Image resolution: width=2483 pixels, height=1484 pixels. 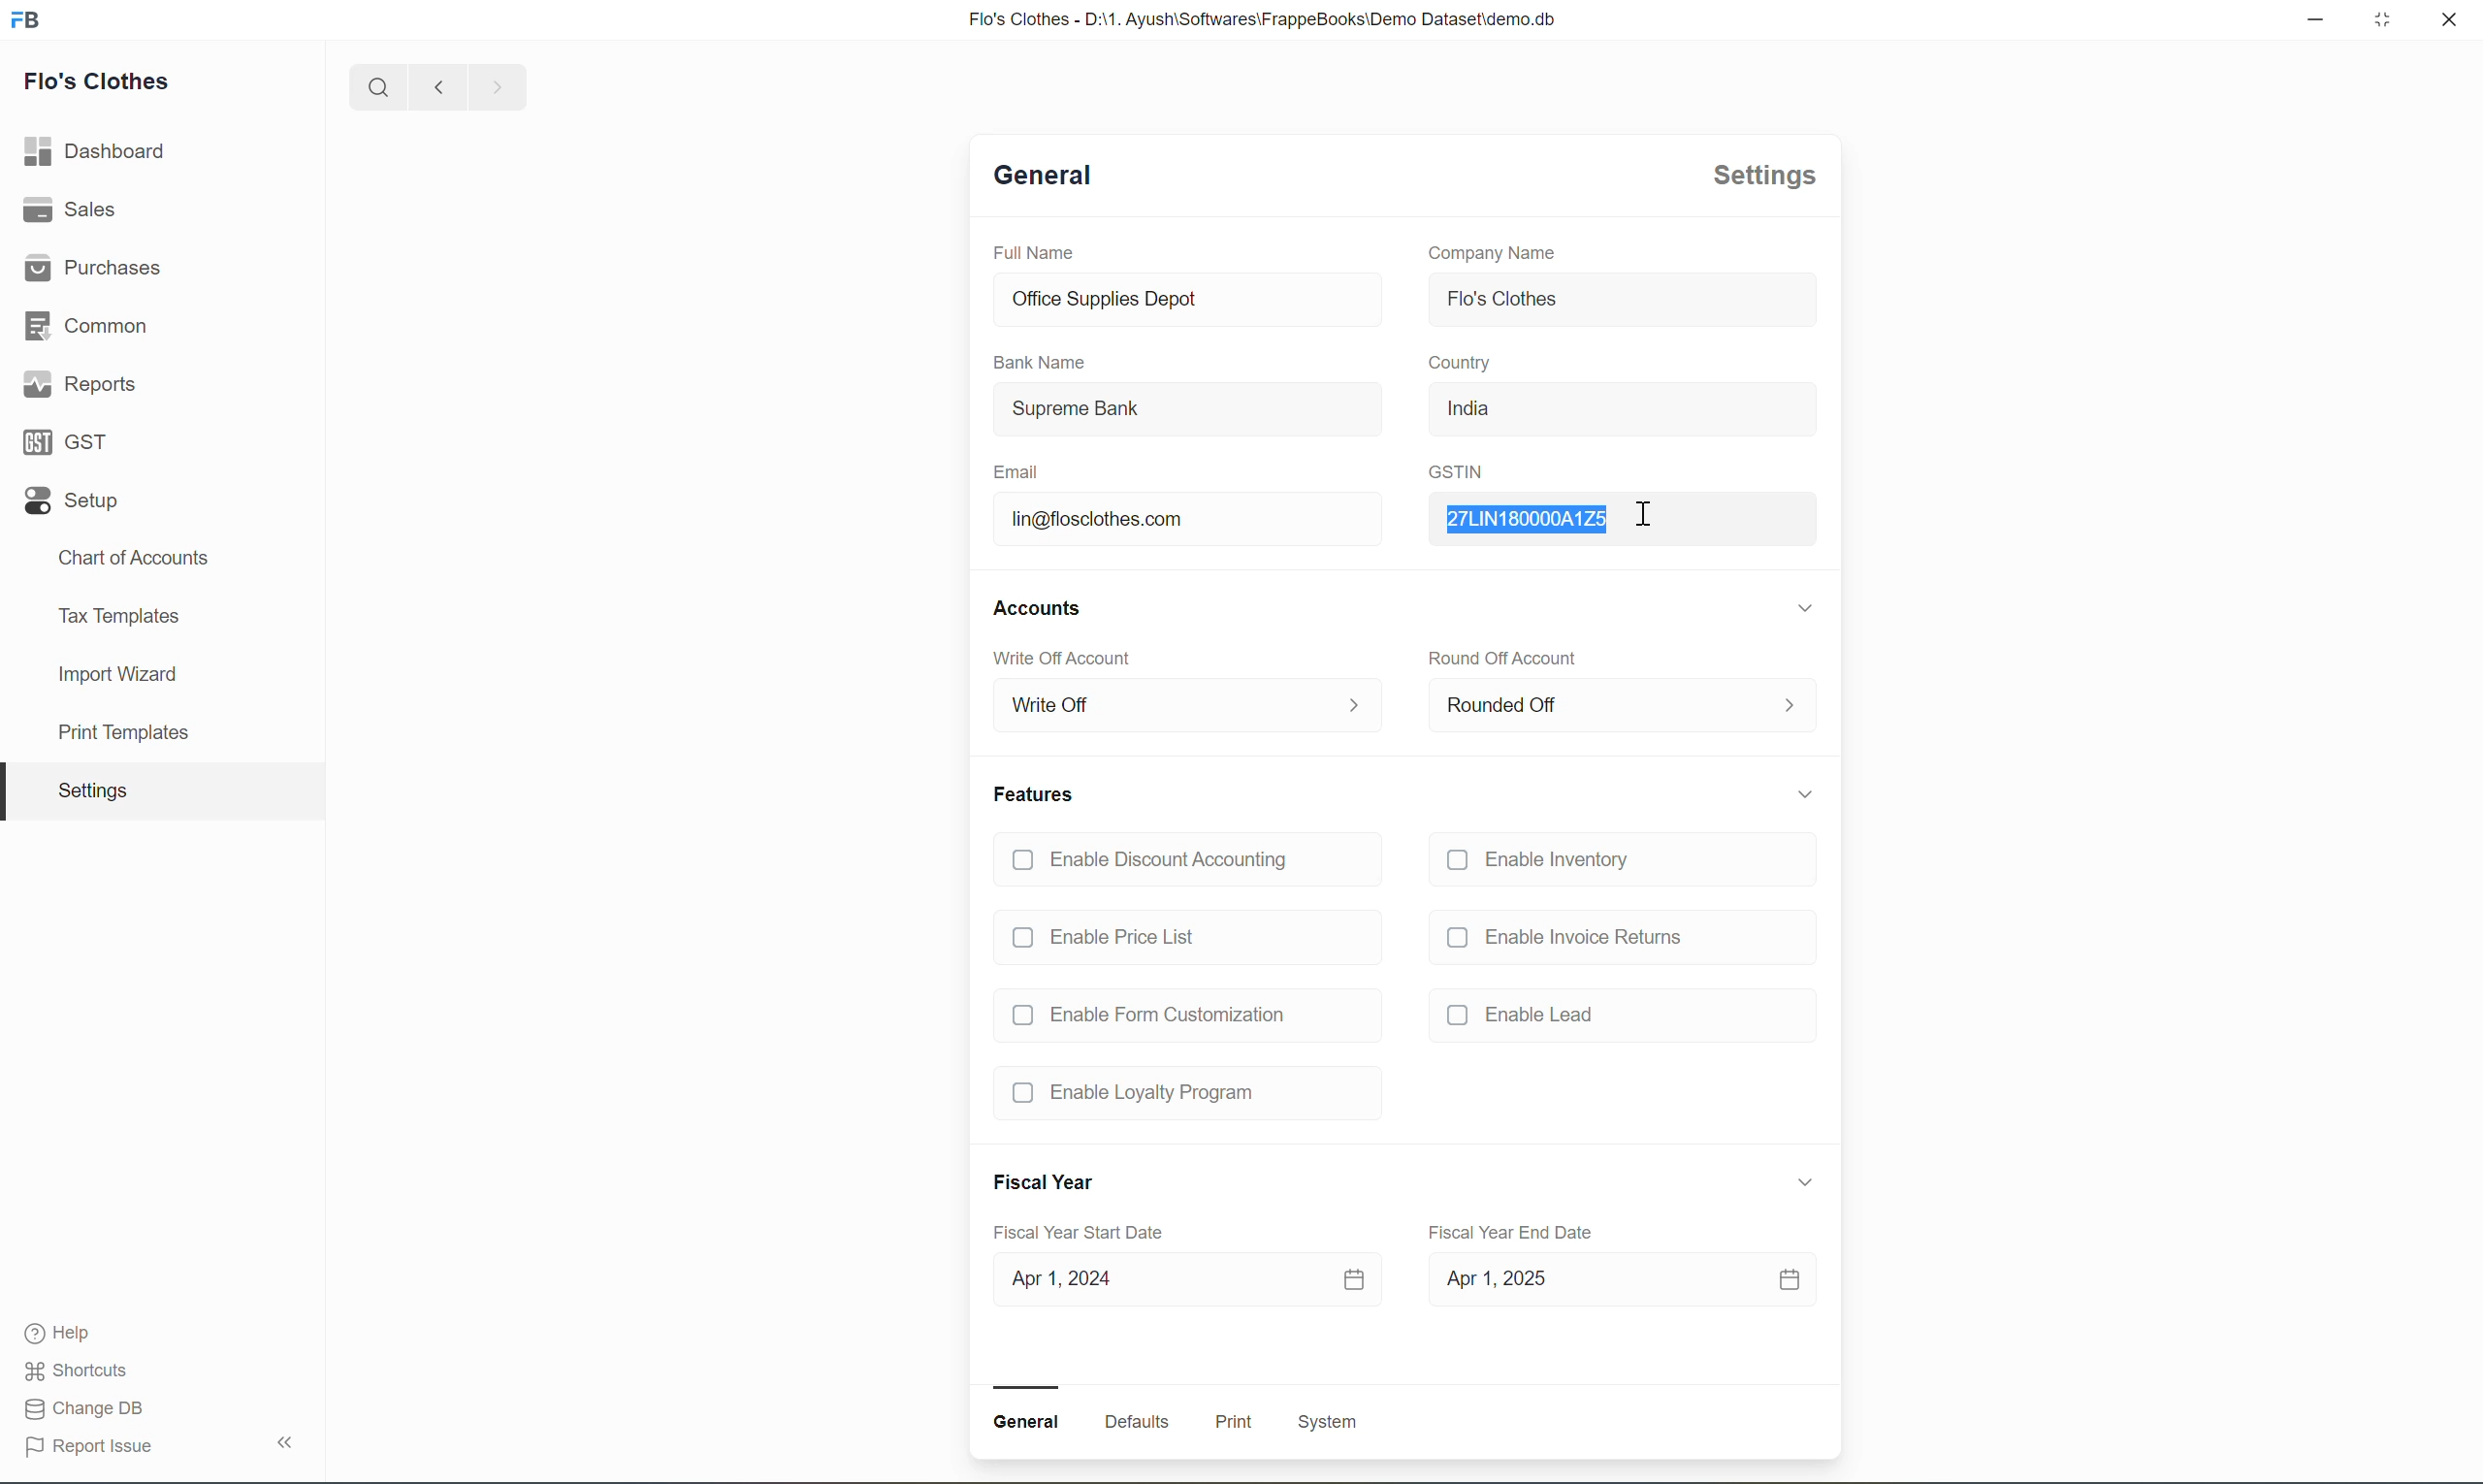 What do you see at coordinates (80, 1370) in the screenshot?
I see `Shortcuts` at bounding box center [80, 1370].